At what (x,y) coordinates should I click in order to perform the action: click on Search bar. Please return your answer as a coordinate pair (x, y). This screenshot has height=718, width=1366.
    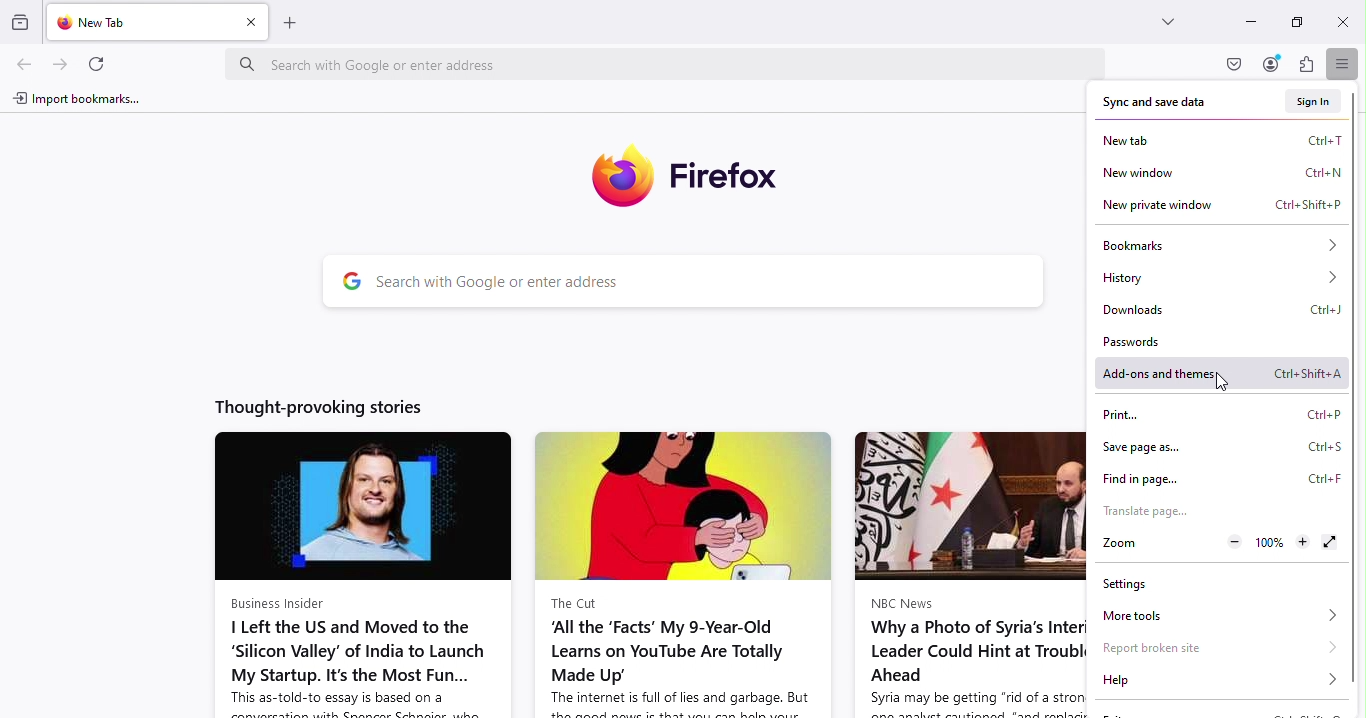
    Looking at the image, I should click on (711, 282).